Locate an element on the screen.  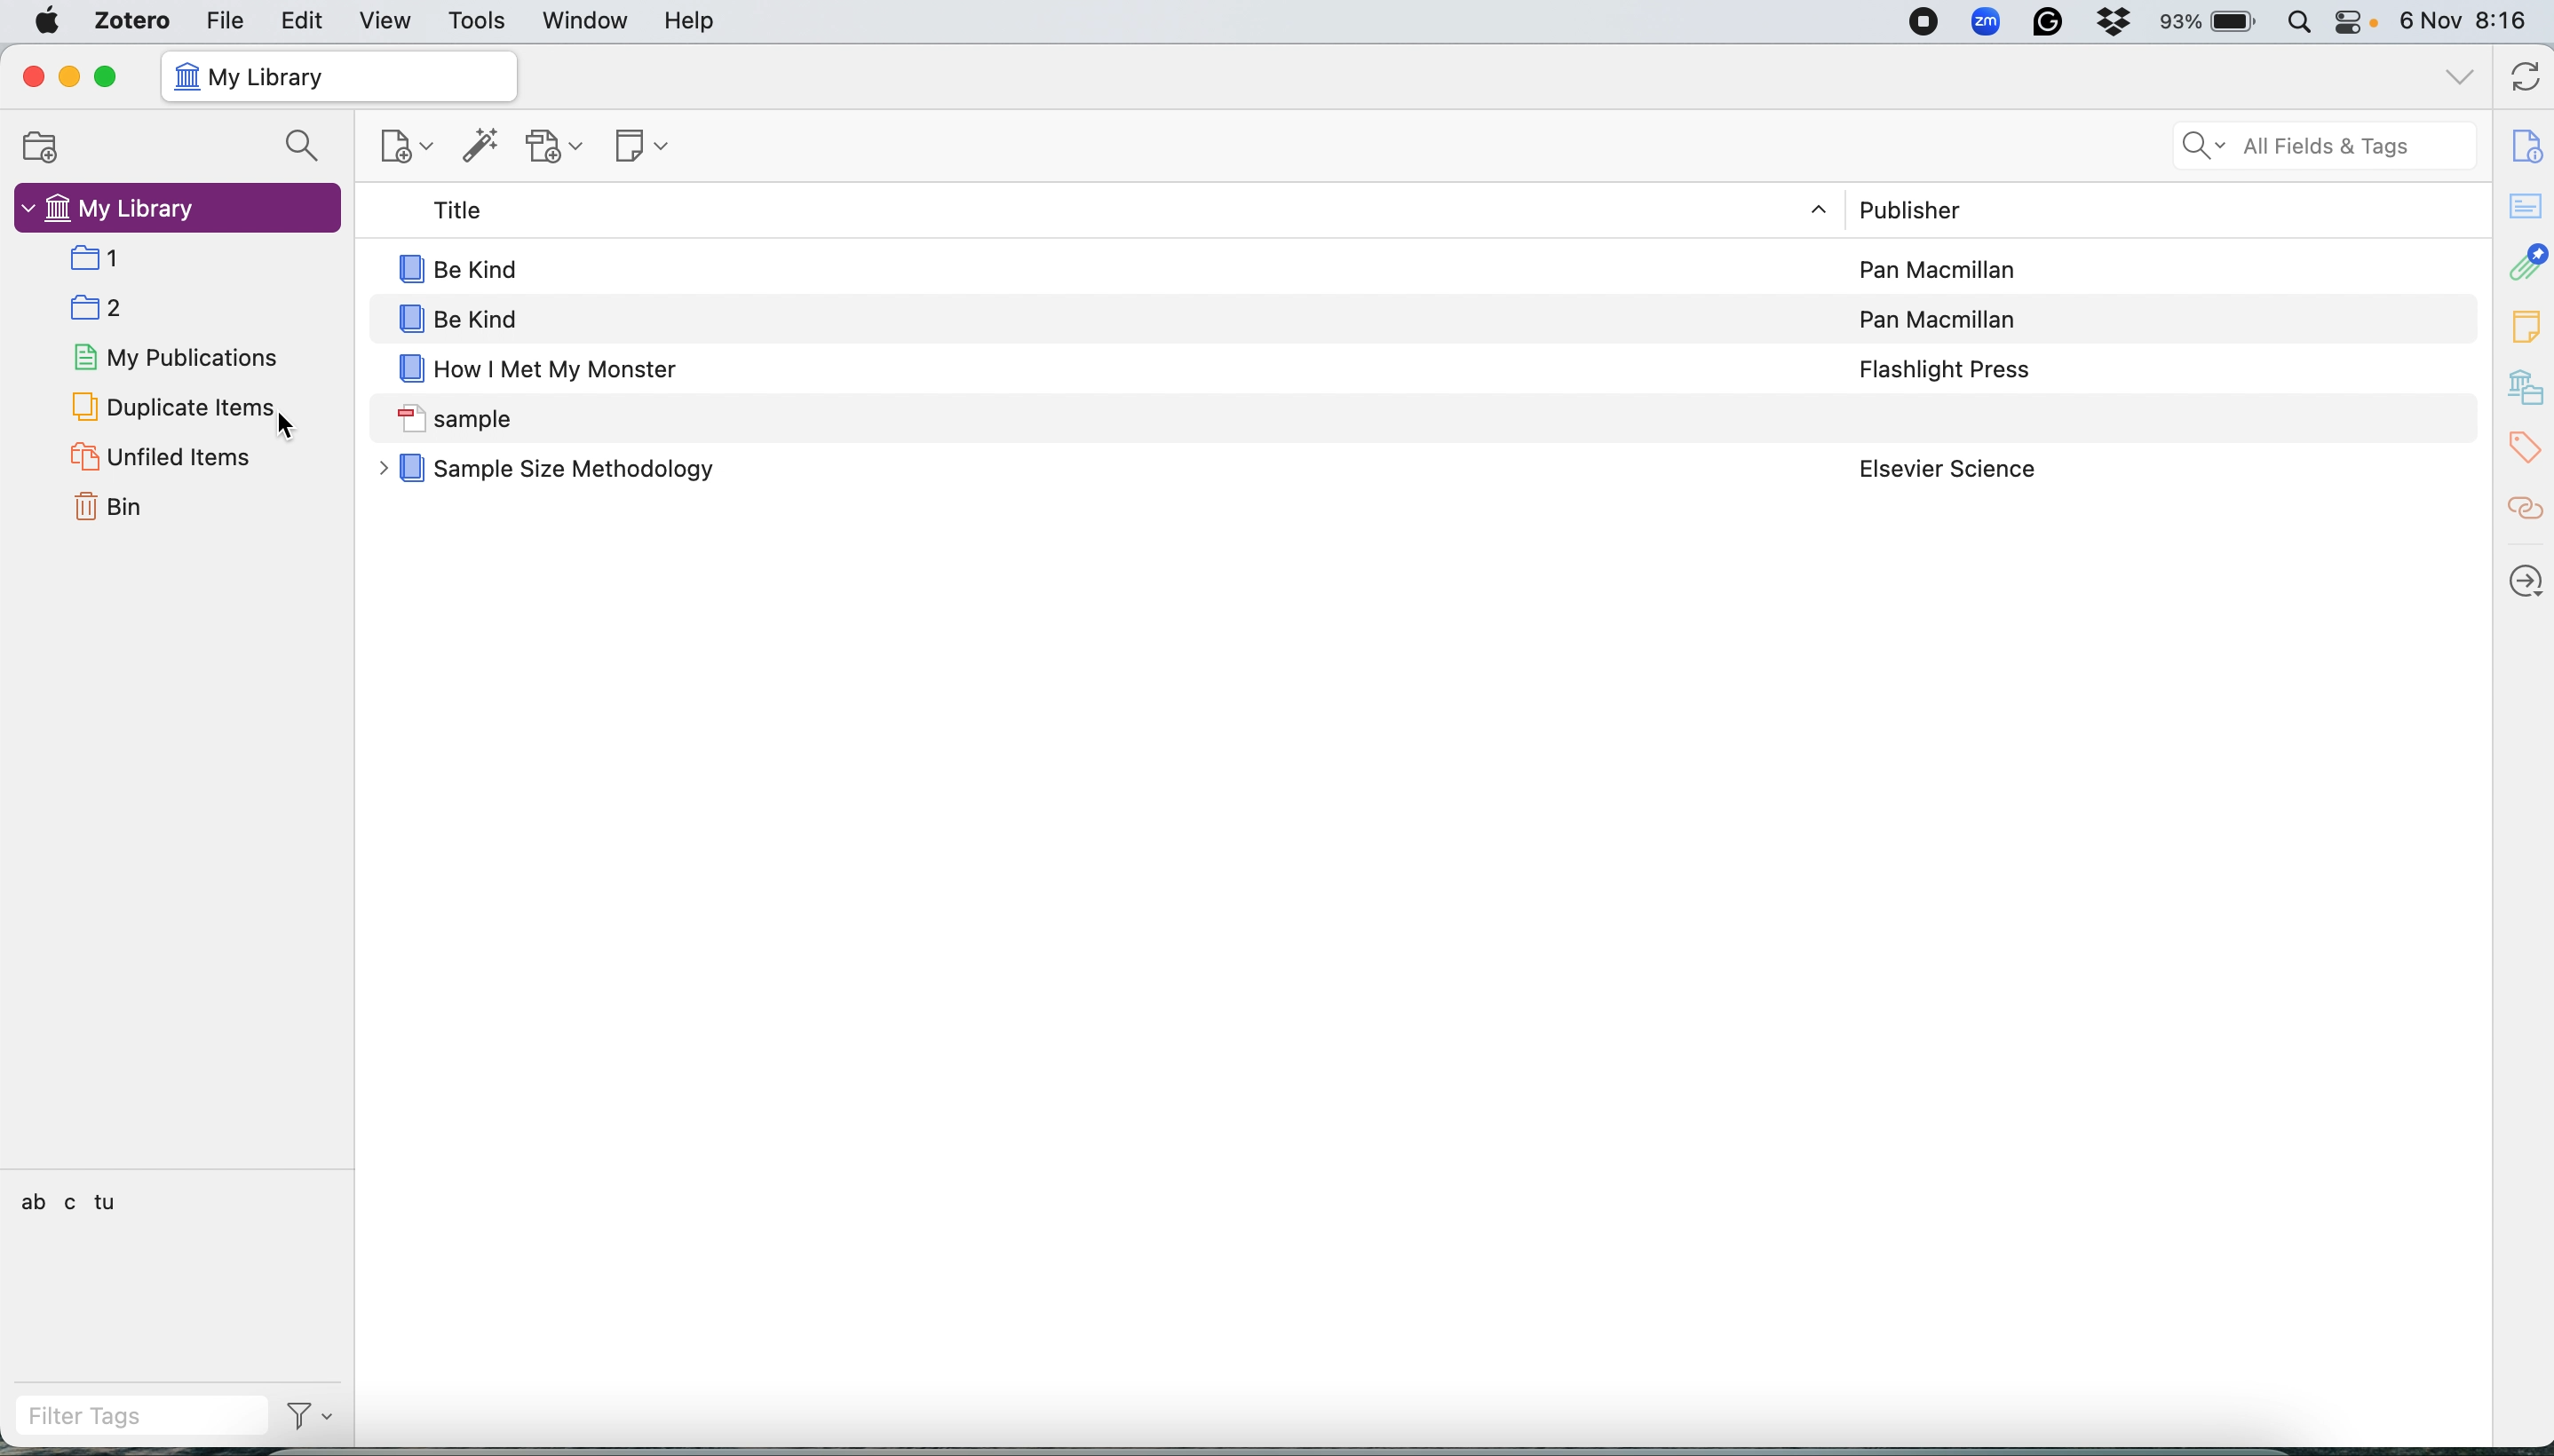
Be Kind is located at coordinates (1073, 268).